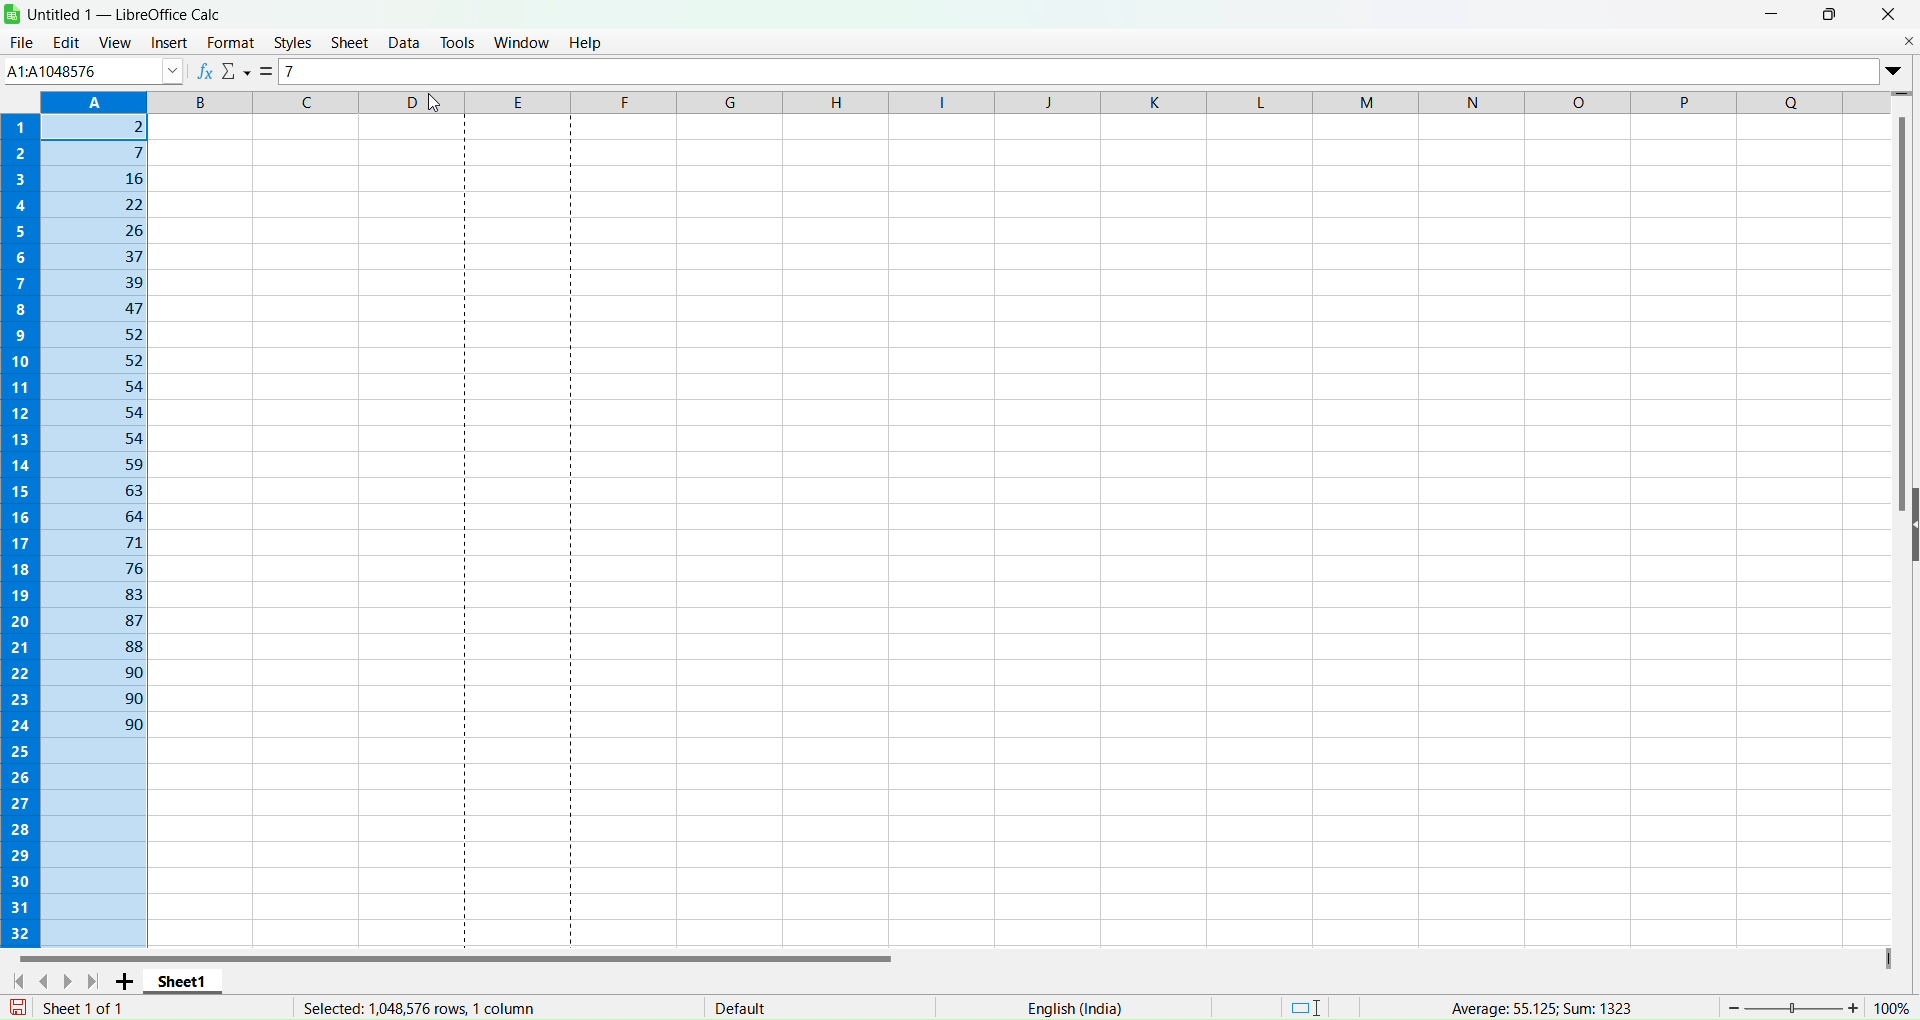  What do you see at coordinates (231, 42) in the screenshot?
I see `Format` at bounding box center [231, 42].